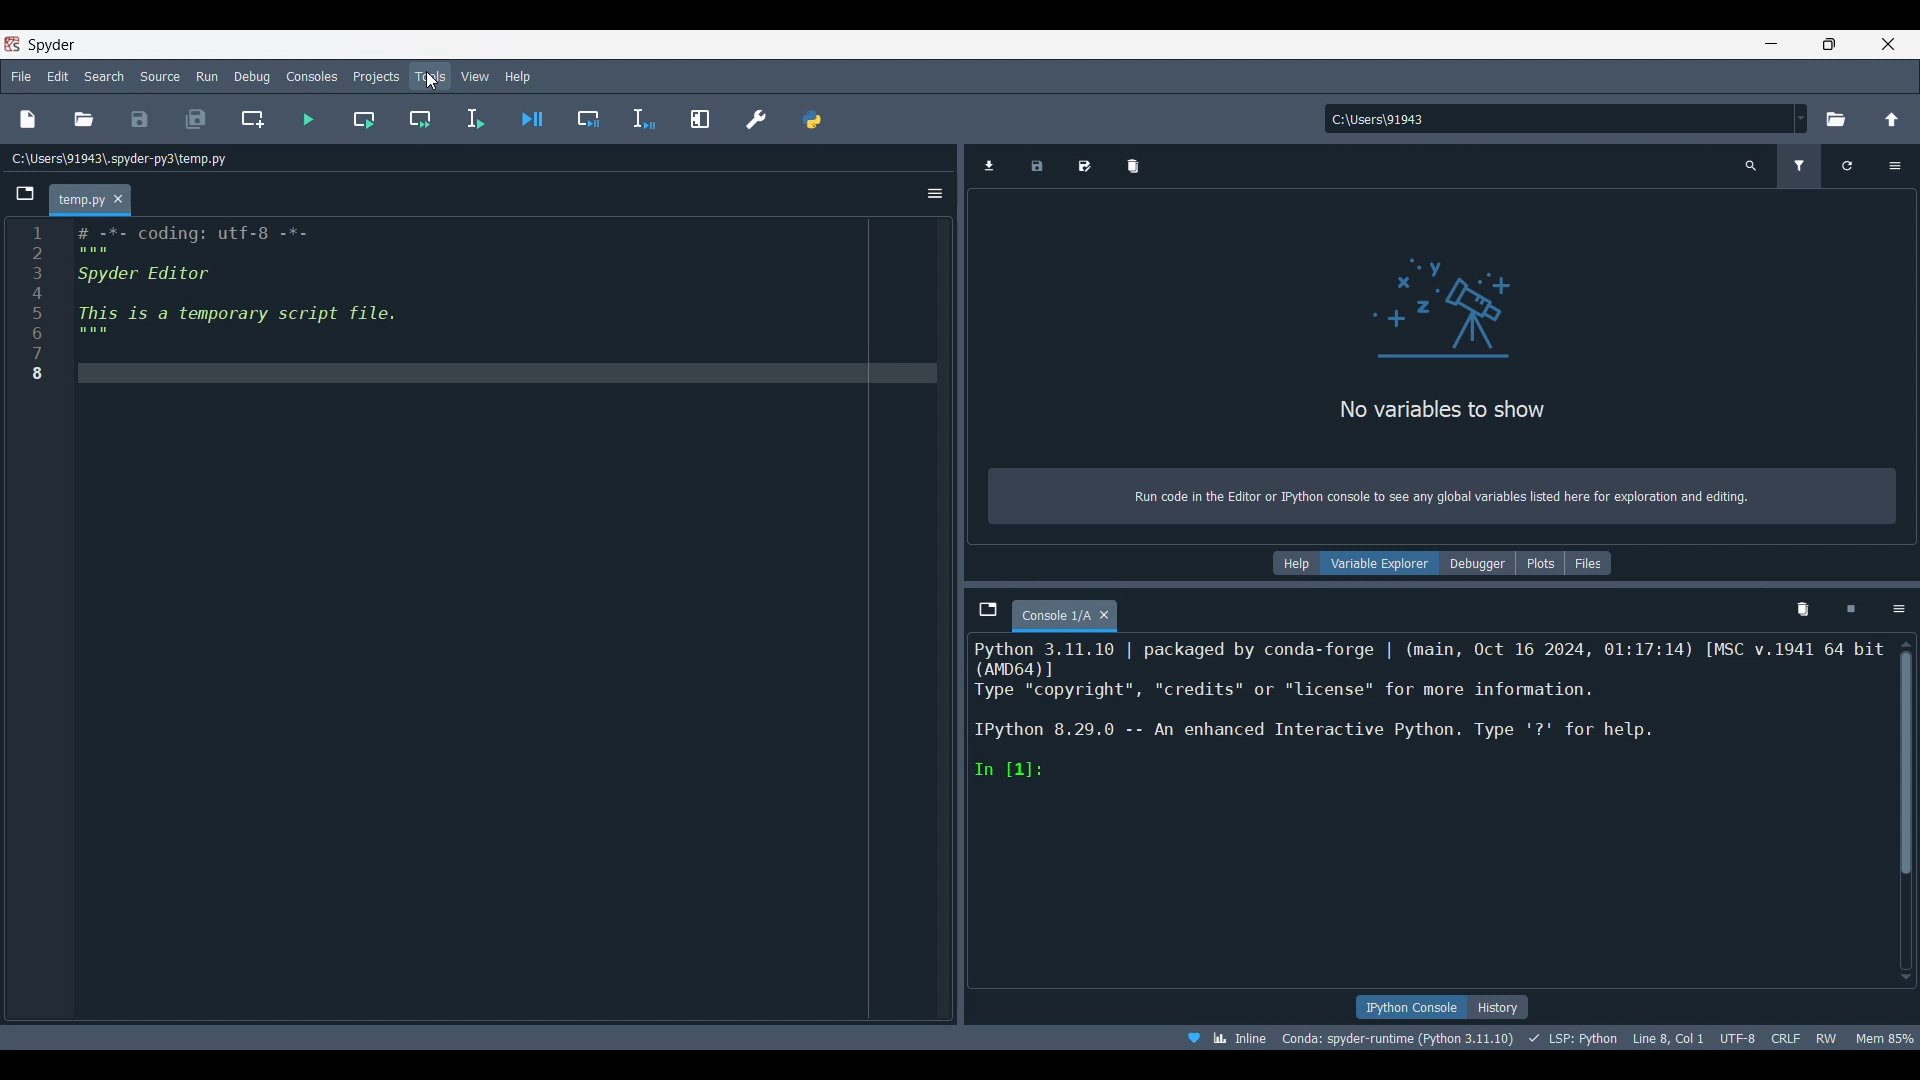 The image size is (1920, 1080). I want to click on Search menu, so click(104, 76).